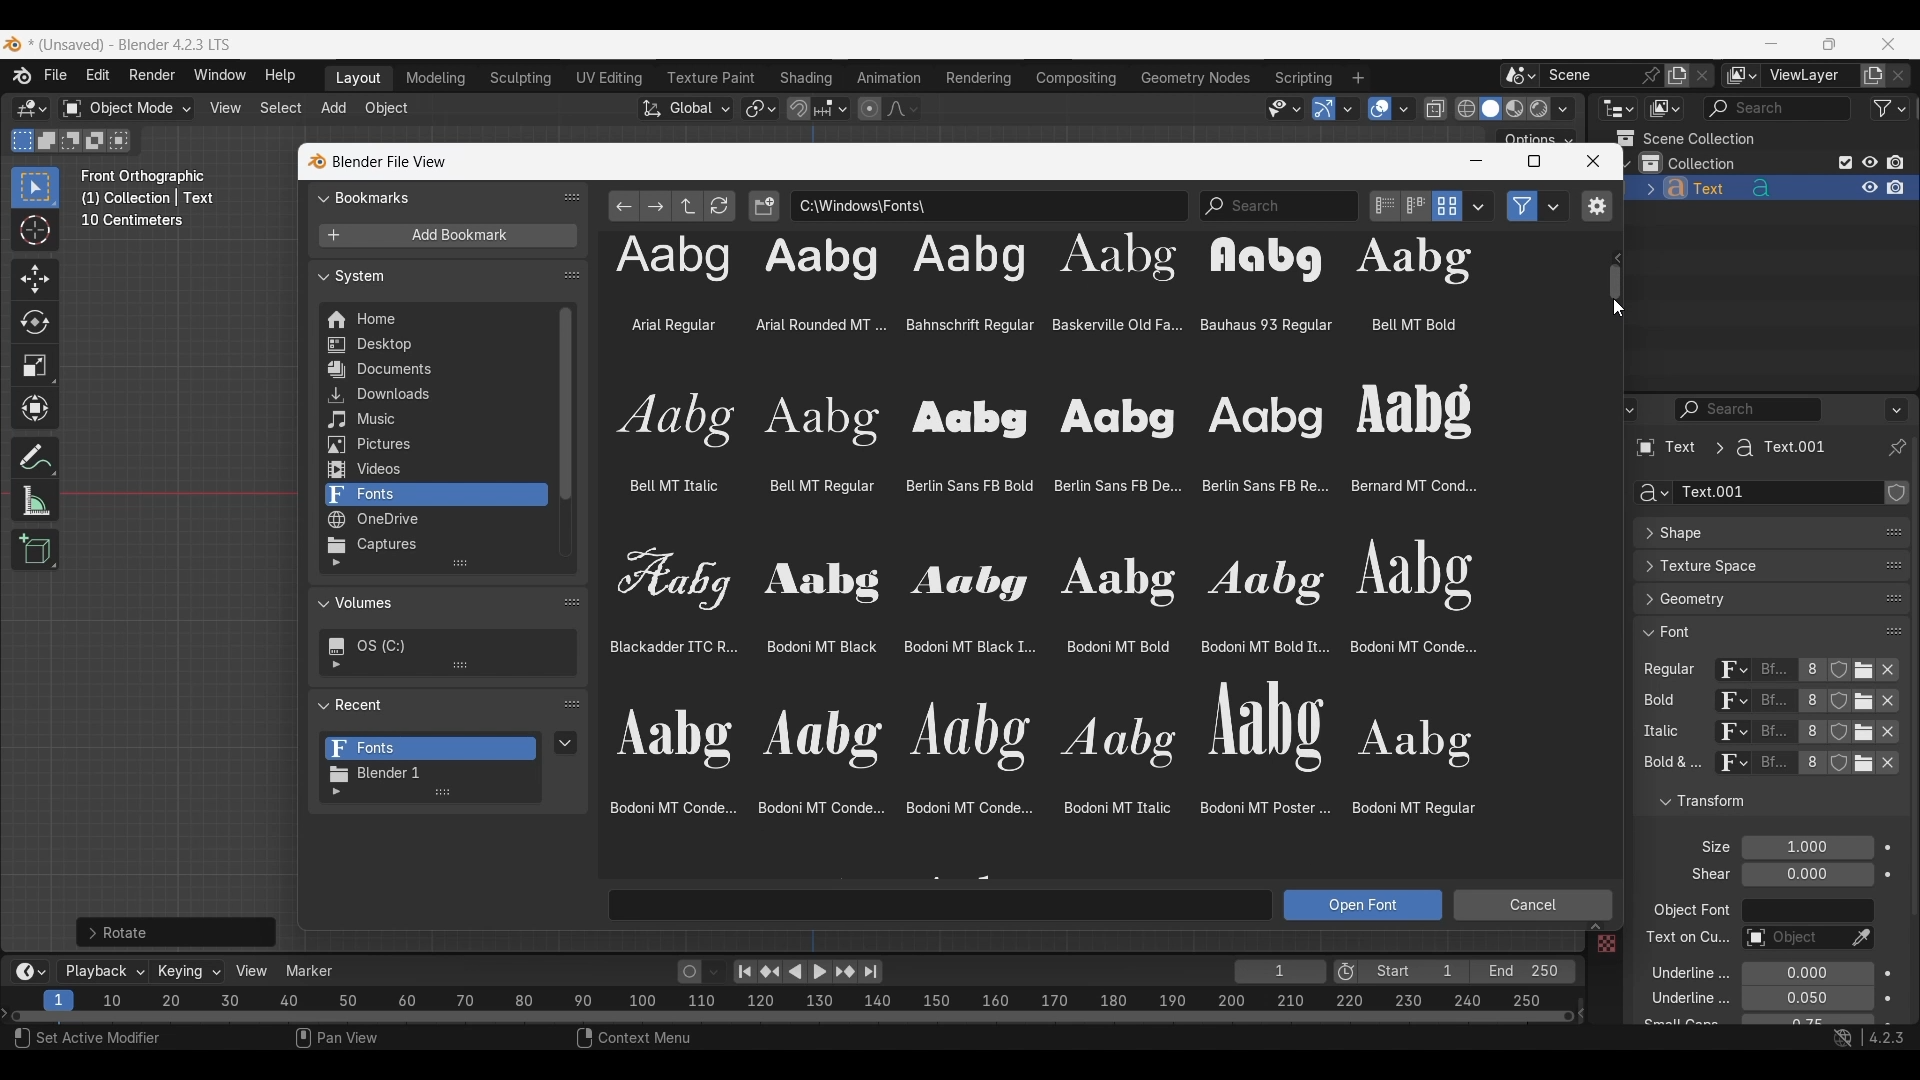  I want to click on Playback, so click(104, 972).